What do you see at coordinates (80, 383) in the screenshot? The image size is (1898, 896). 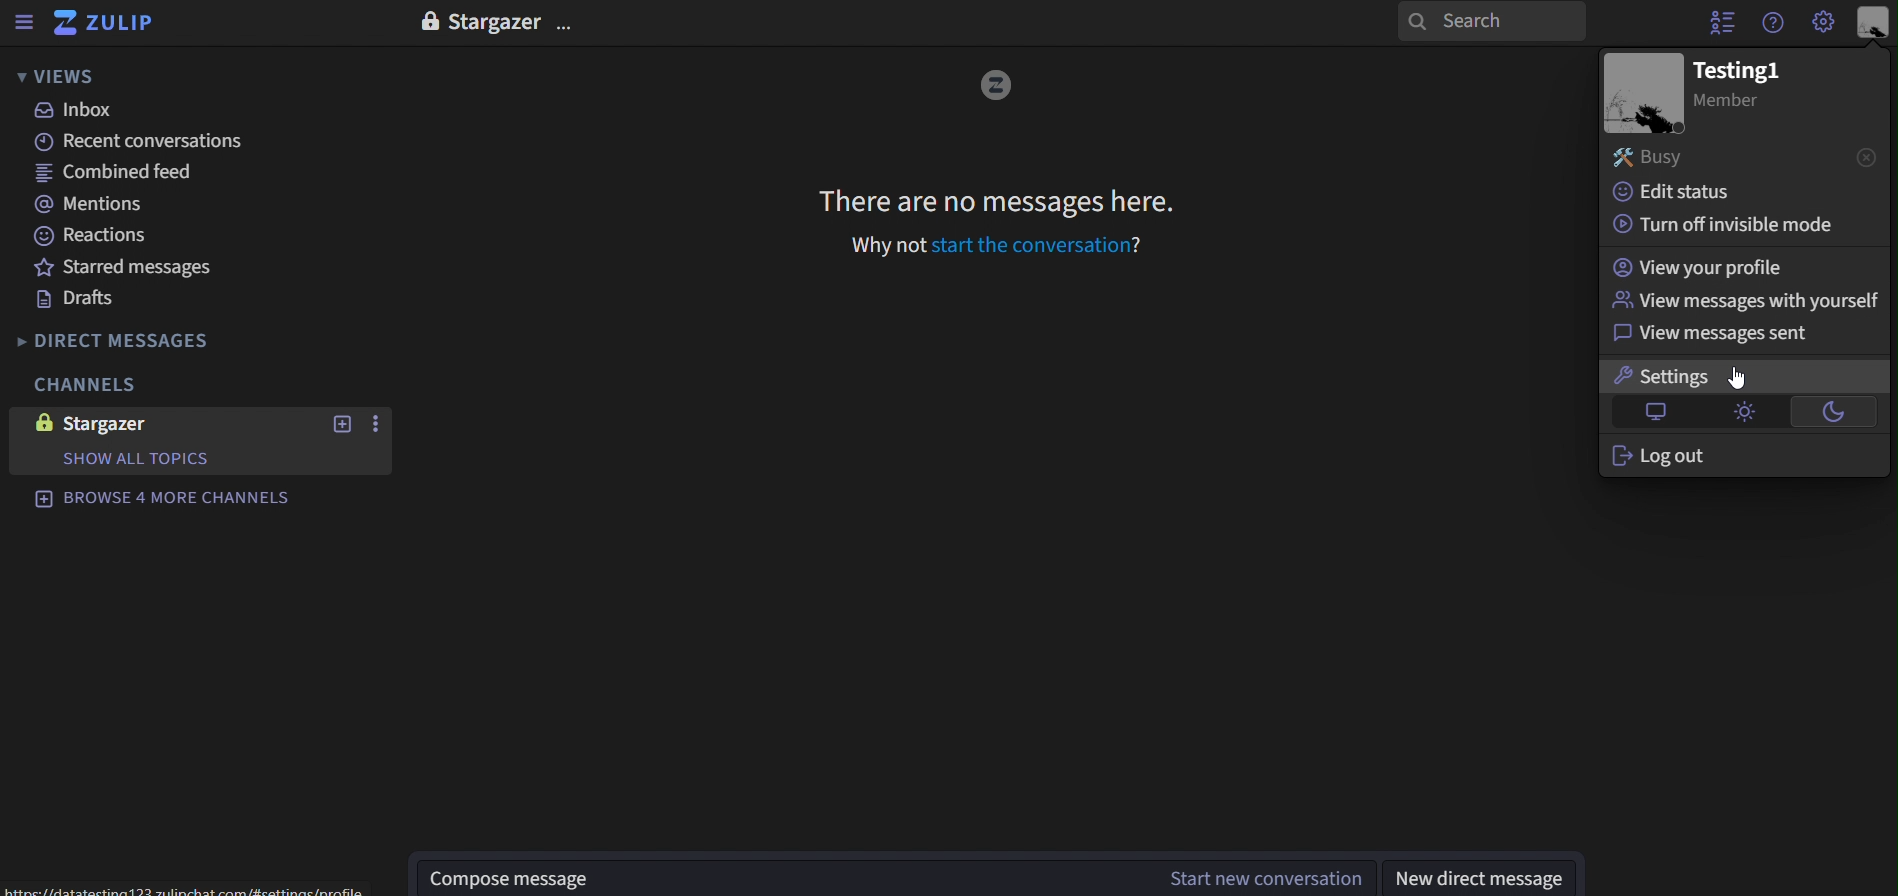 I see `channels` at bounding box center [80, 383].